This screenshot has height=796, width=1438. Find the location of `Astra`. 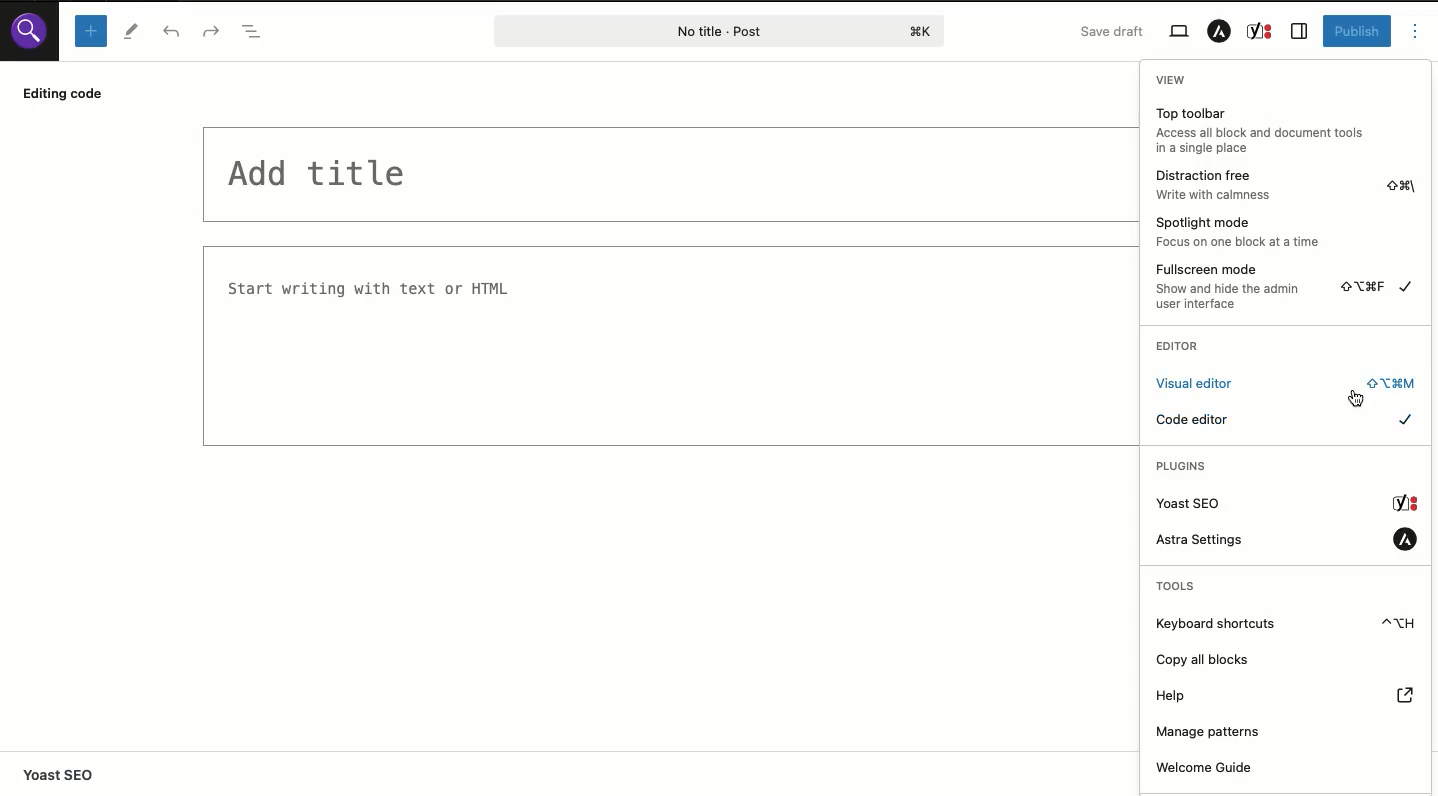

Astra is located at coordinates (1282, 540).